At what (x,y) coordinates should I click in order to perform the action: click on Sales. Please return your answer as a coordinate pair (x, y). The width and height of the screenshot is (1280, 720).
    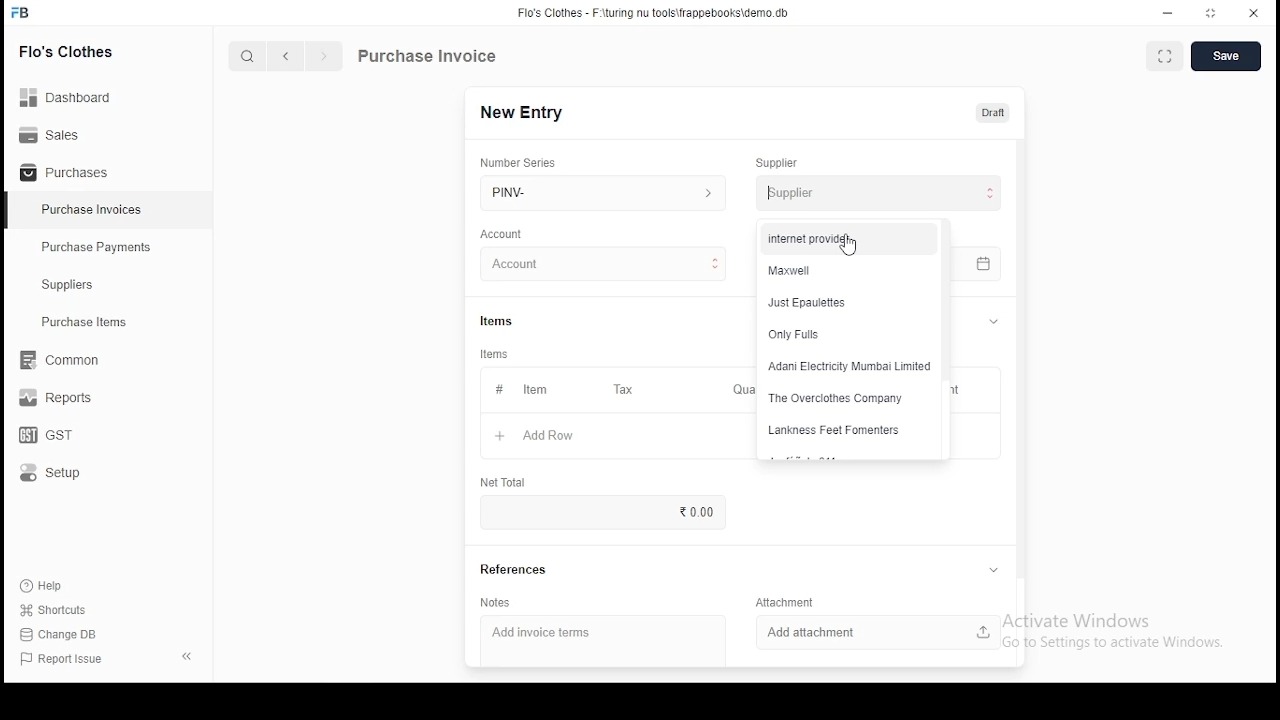
    Looking at the image, I should click on (55, 133).